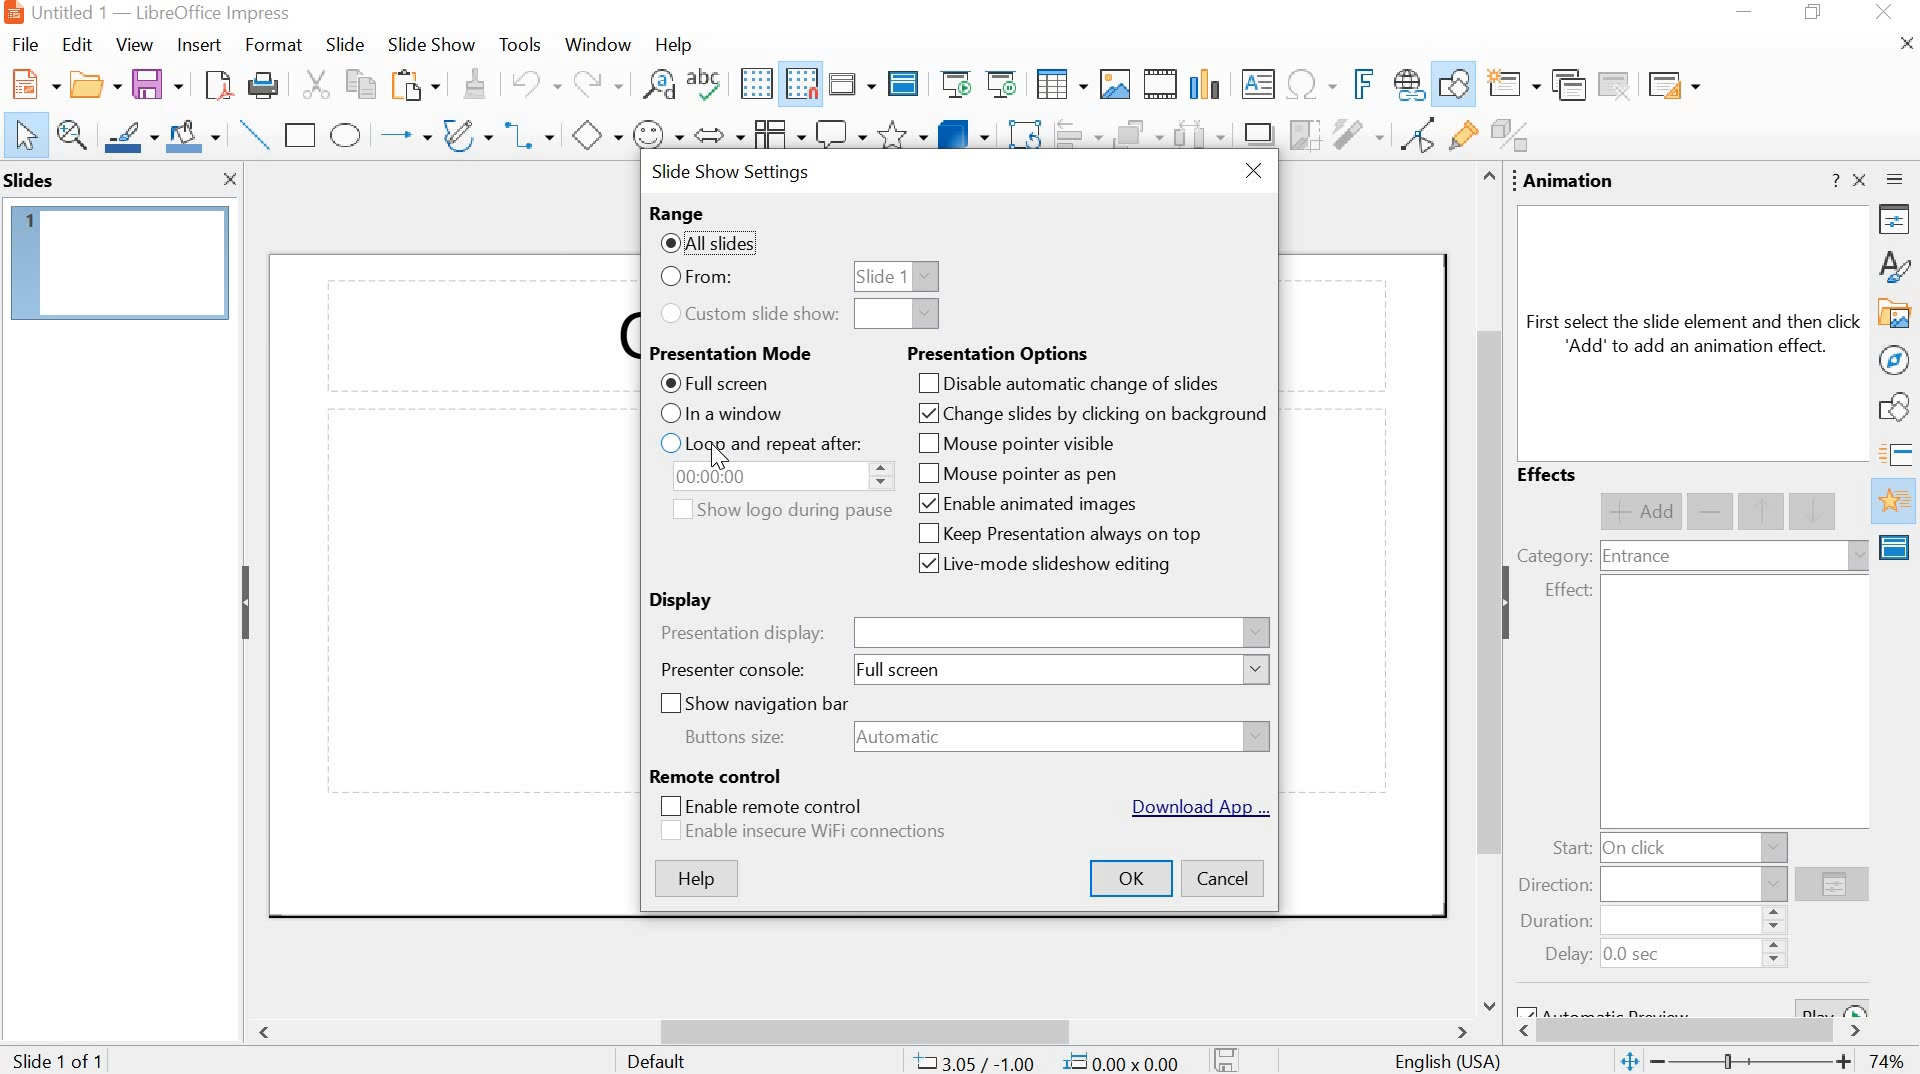 The image size is (1920, 1074). I want to click on toggle extrusion, so click(1515, 137).